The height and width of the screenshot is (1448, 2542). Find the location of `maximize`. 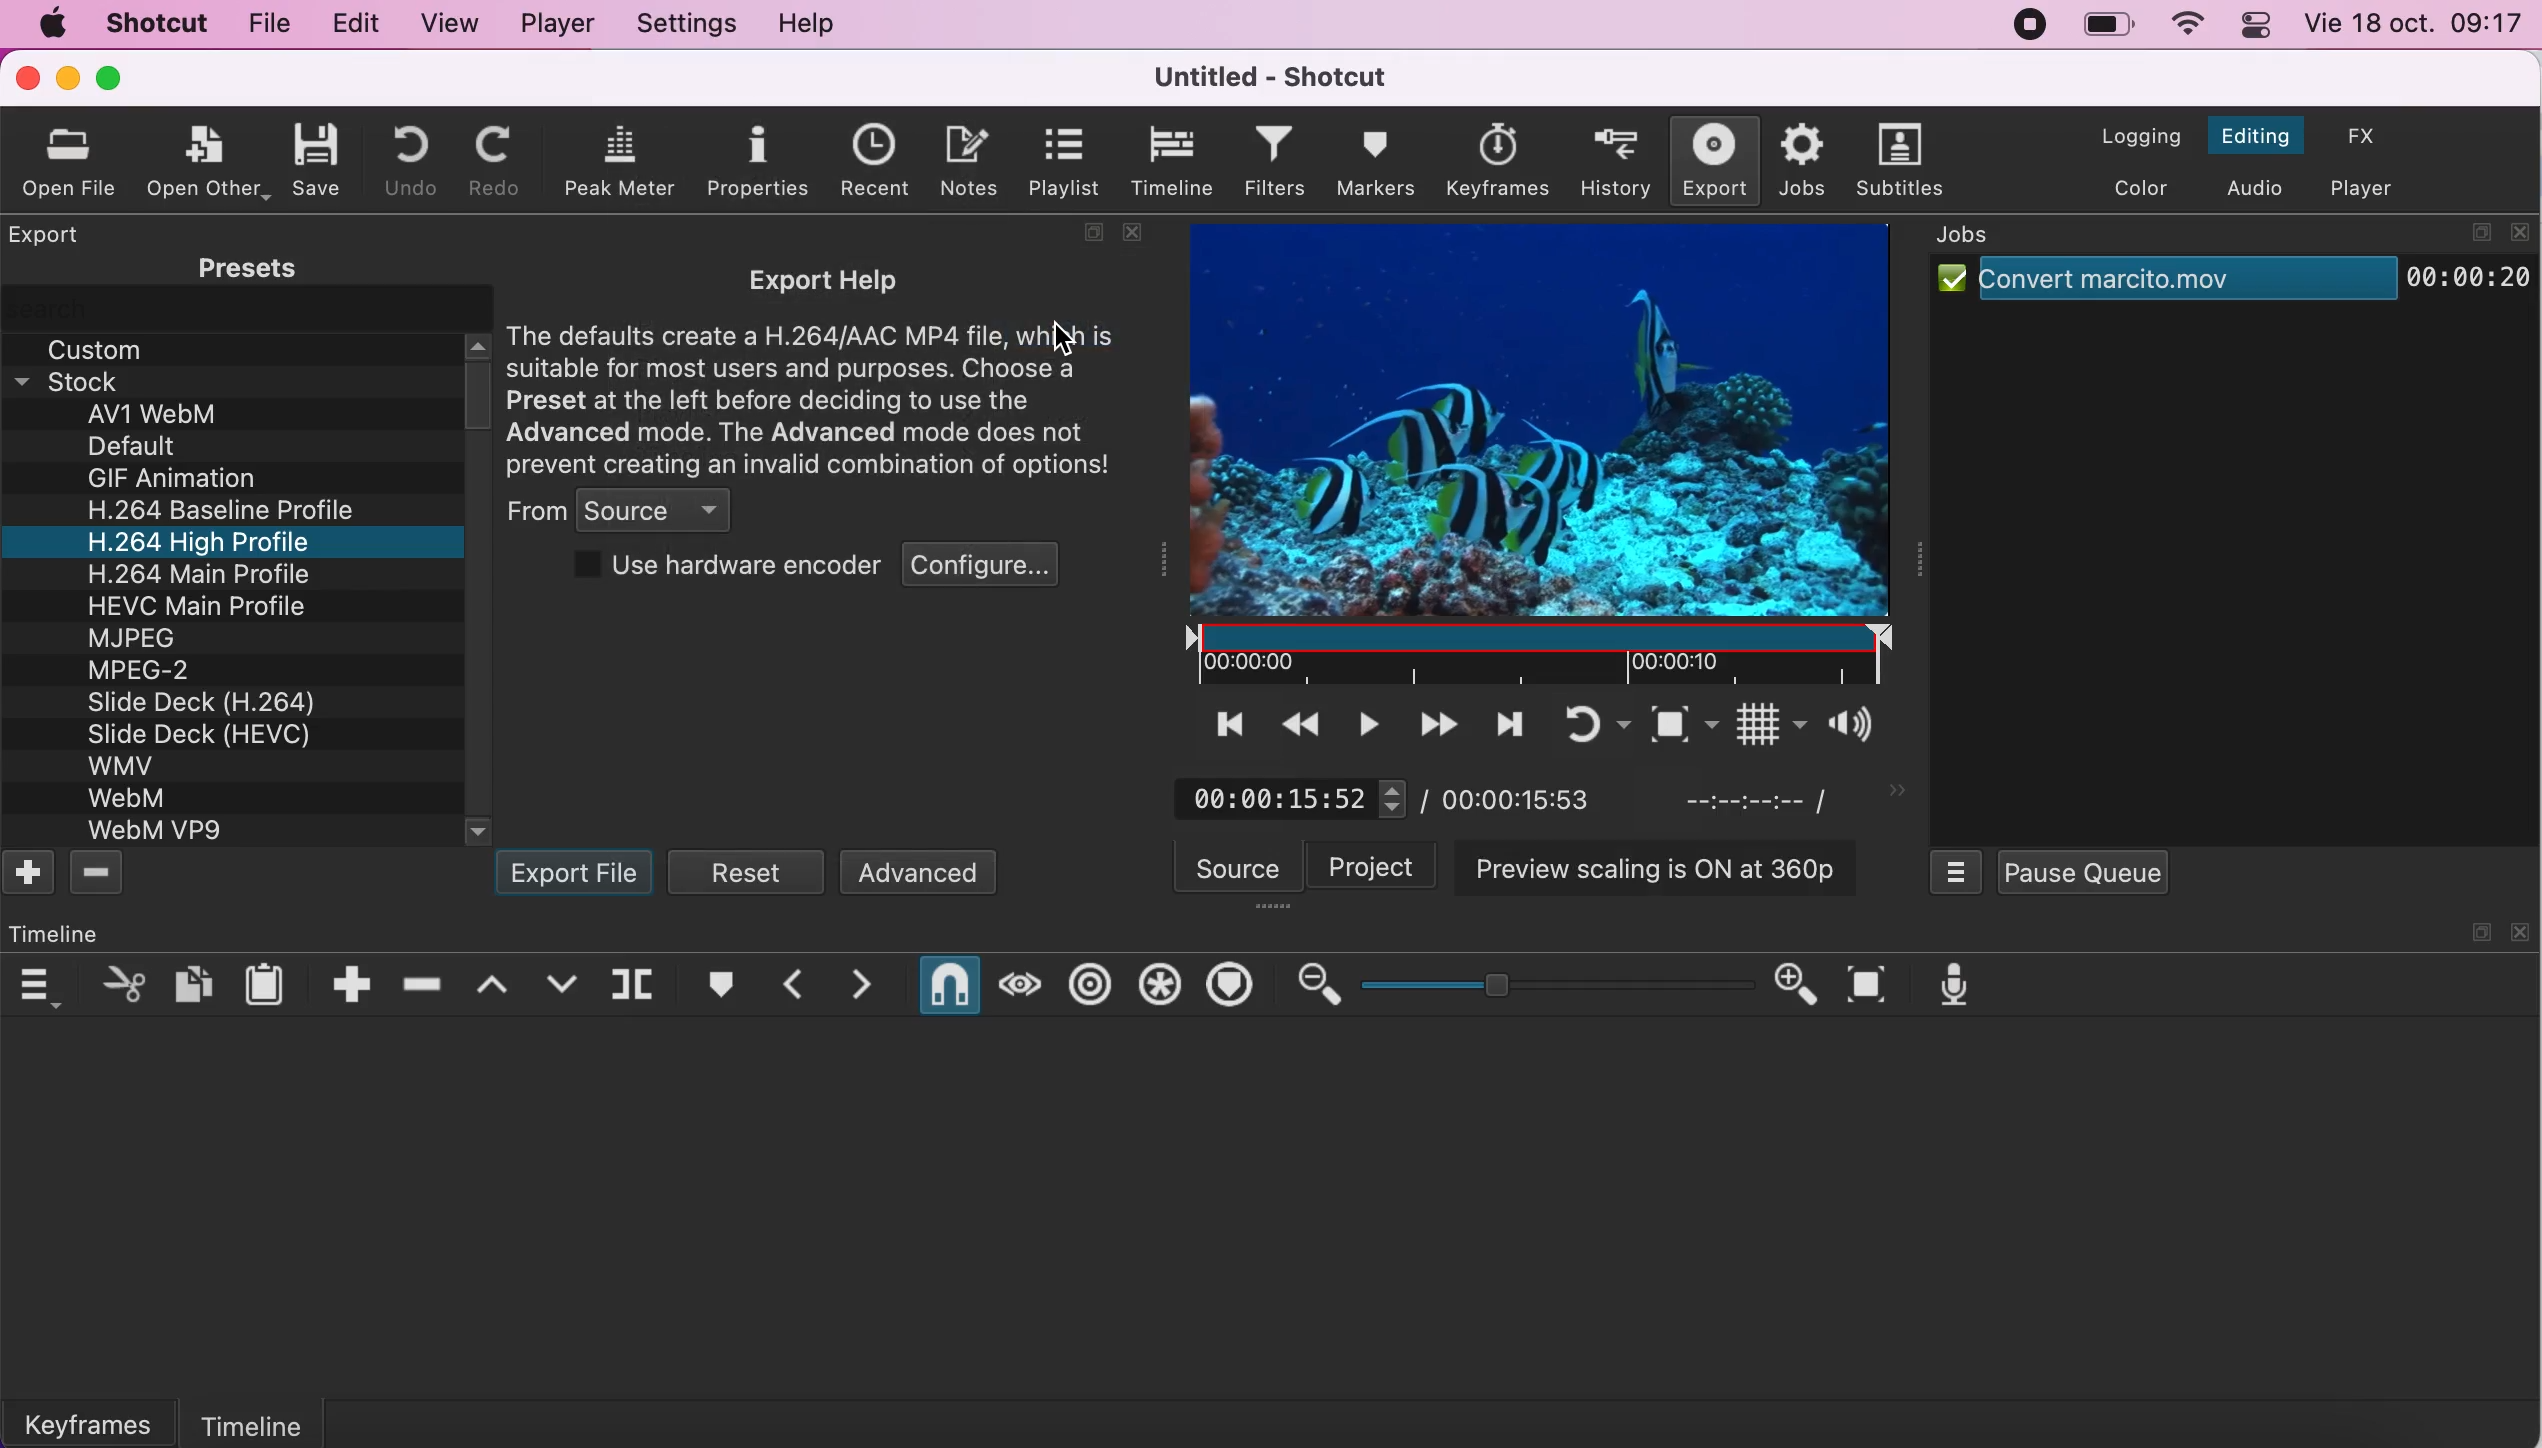

maximize is located at coordinates (111, 78).